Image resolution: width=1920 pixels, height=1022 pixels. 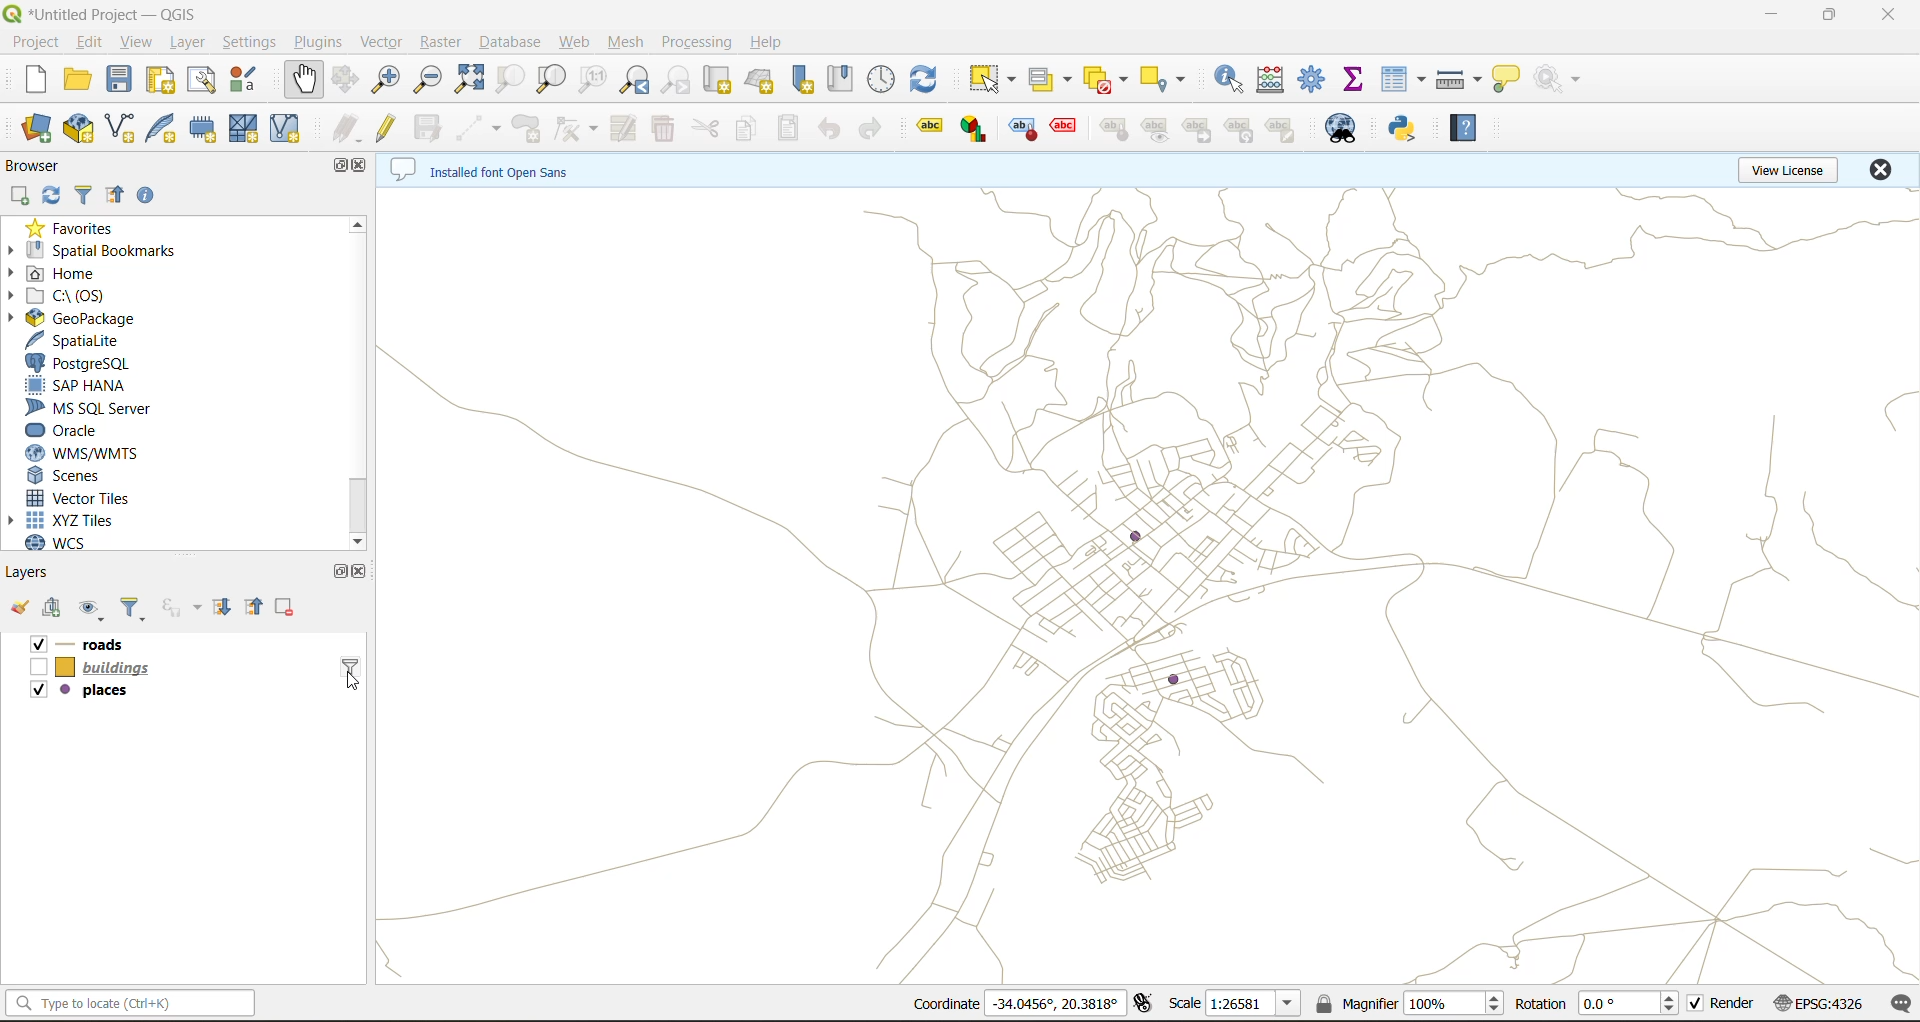 What do you see at coordinates (1404, 83) in the screenshot?
I see `attributes table` at bounding box center [1404, 83].